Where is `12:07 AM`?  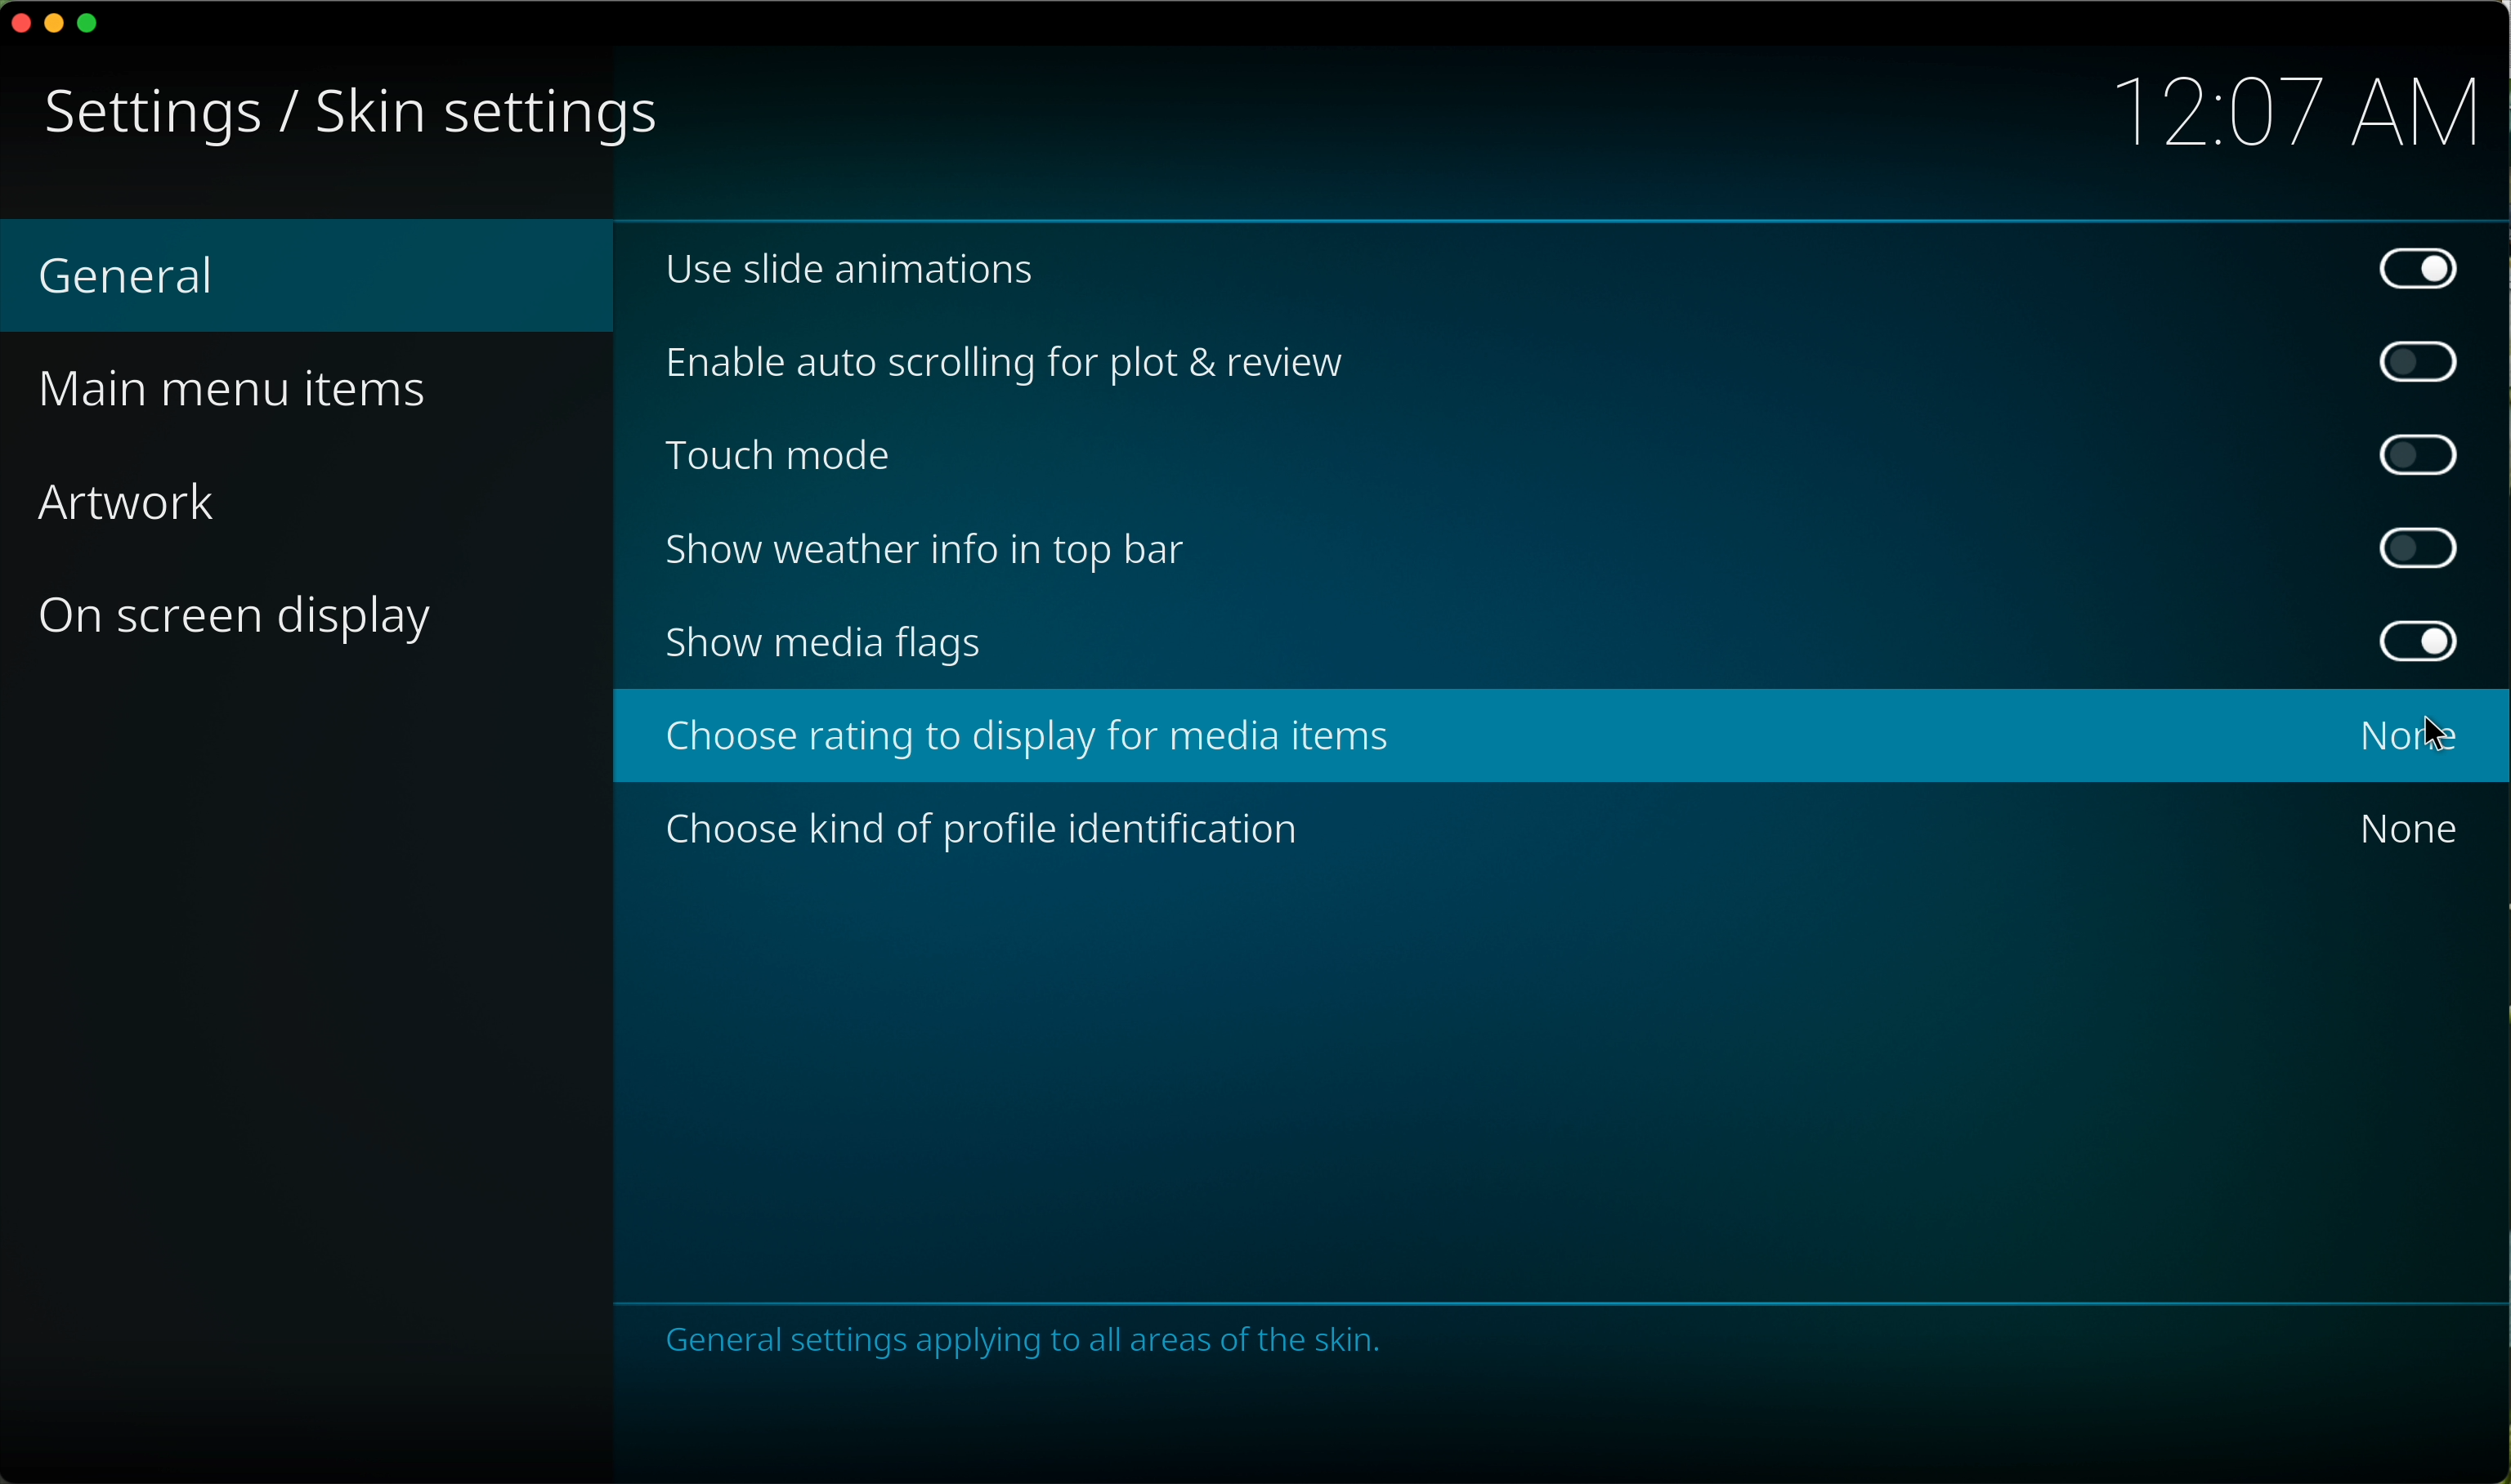
12:07 AM is located at coordinates (2294, 112).